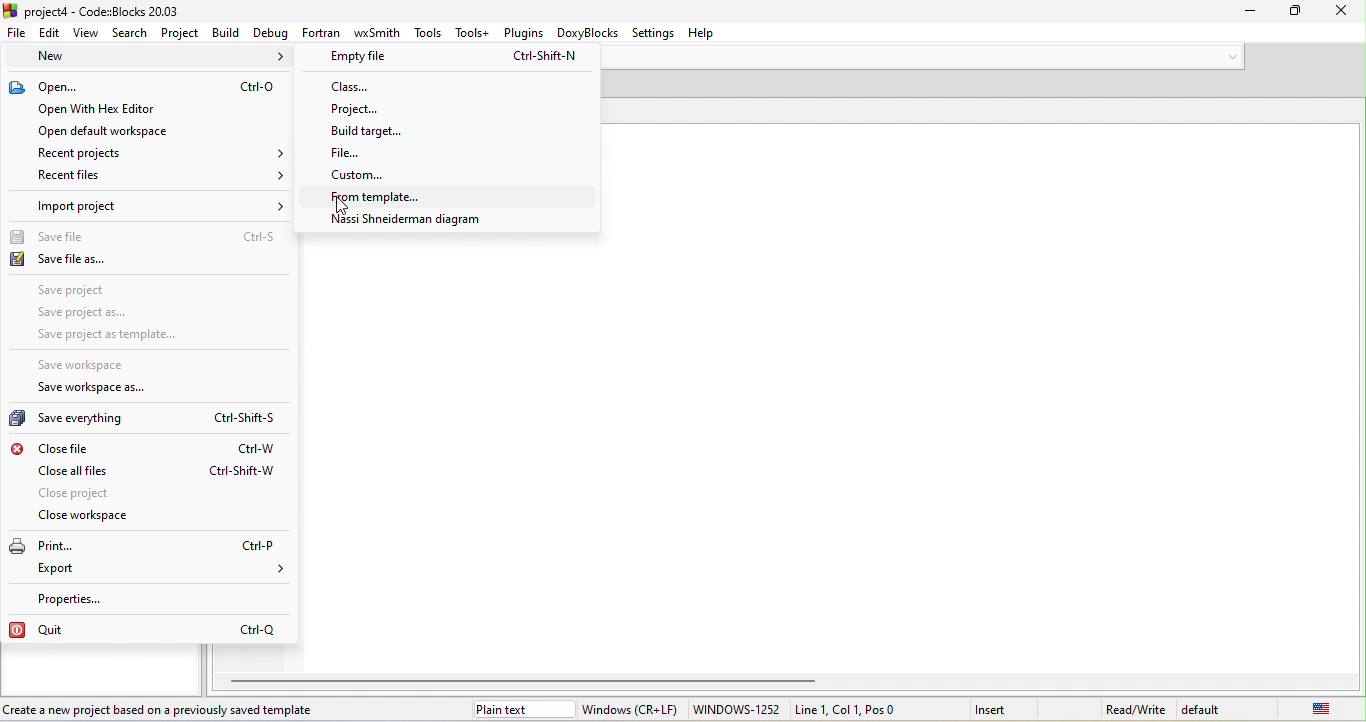 The image size is (1366, 722). What do you see at coordinates (147, 88) in the screenshot?
I see `open` at bounding box center [147, 88].